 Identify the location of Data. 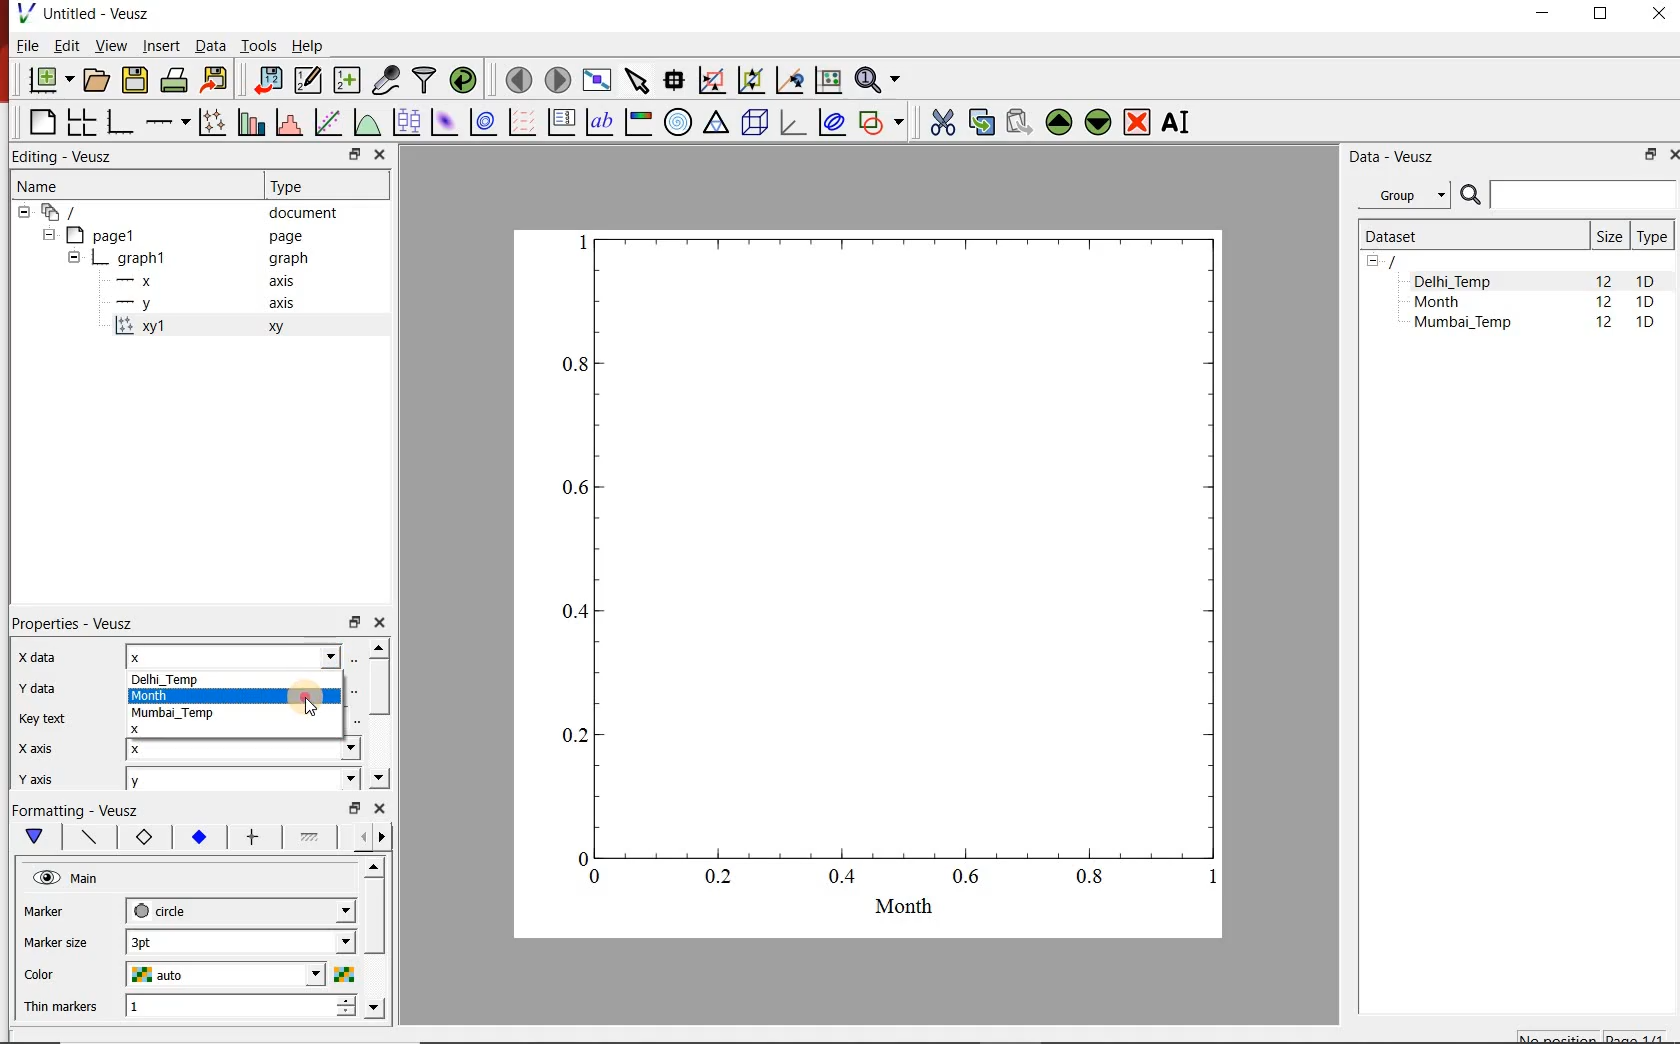
(209, 45).